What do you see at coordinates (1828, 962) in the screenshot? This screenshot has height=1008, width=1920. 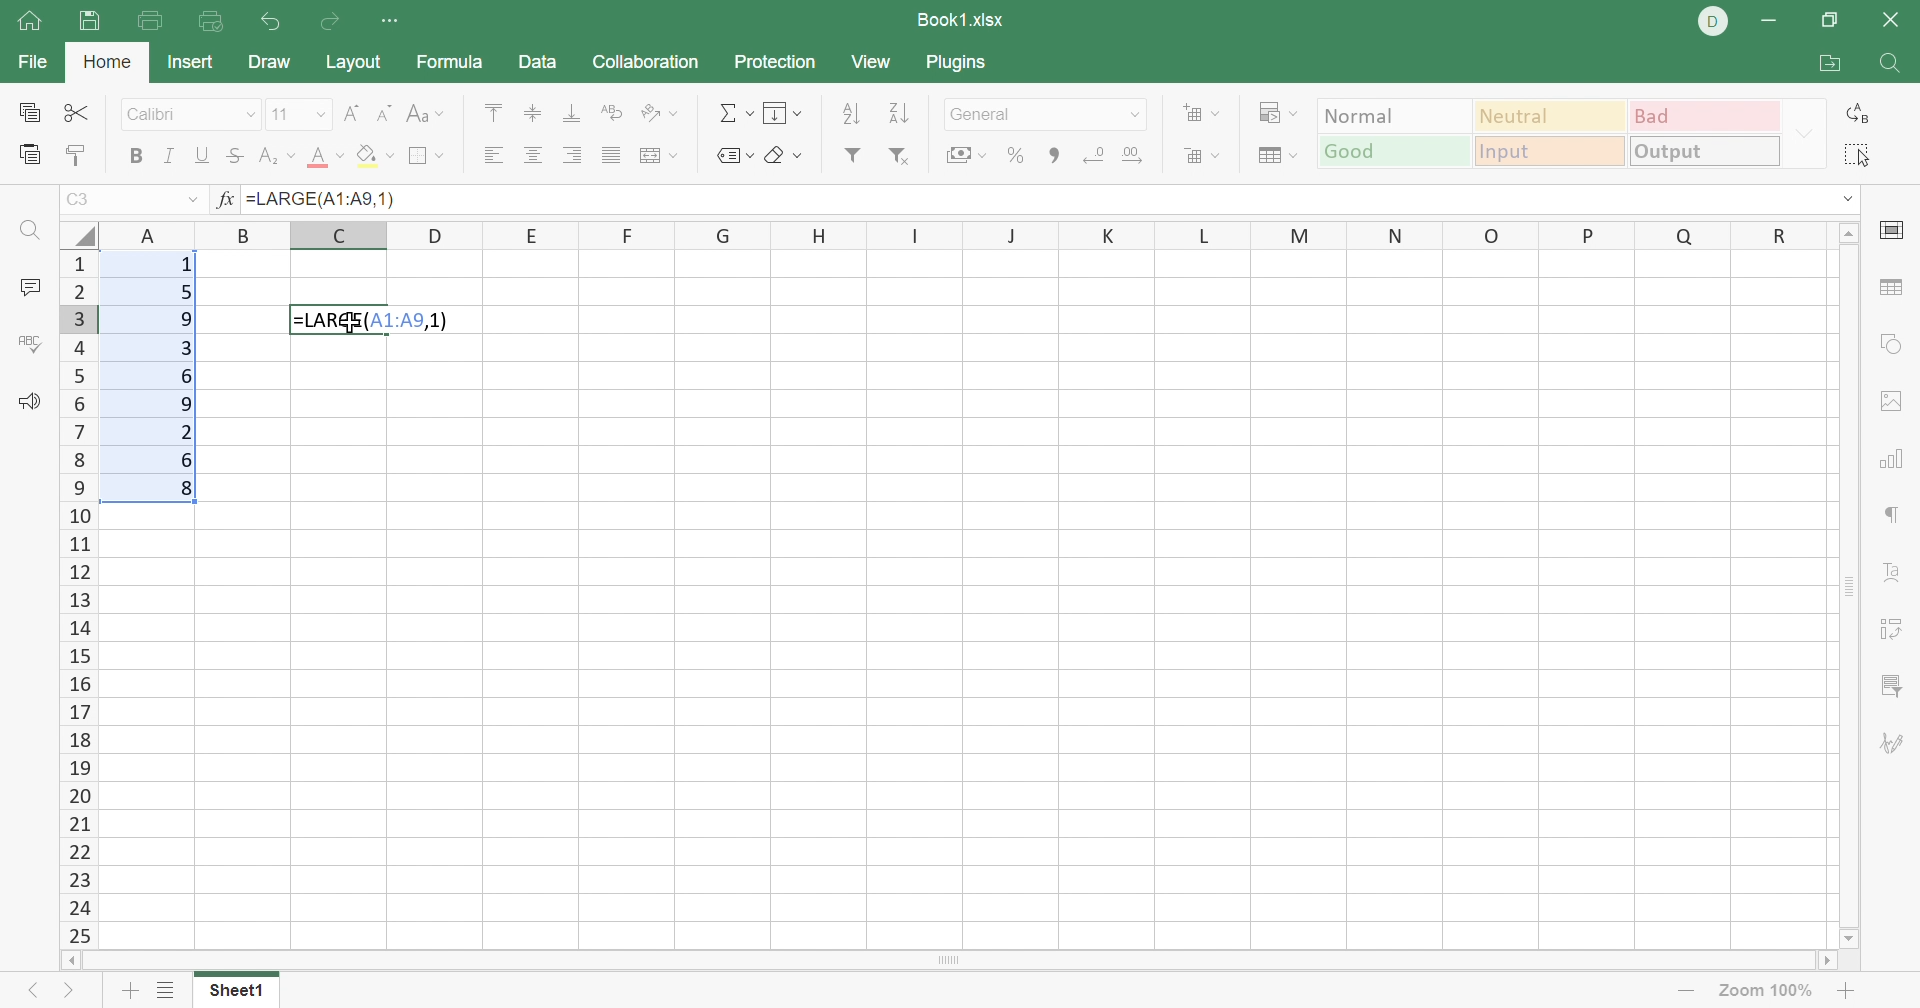 I see `Scroll Right` at bounding box center [1828, 962].